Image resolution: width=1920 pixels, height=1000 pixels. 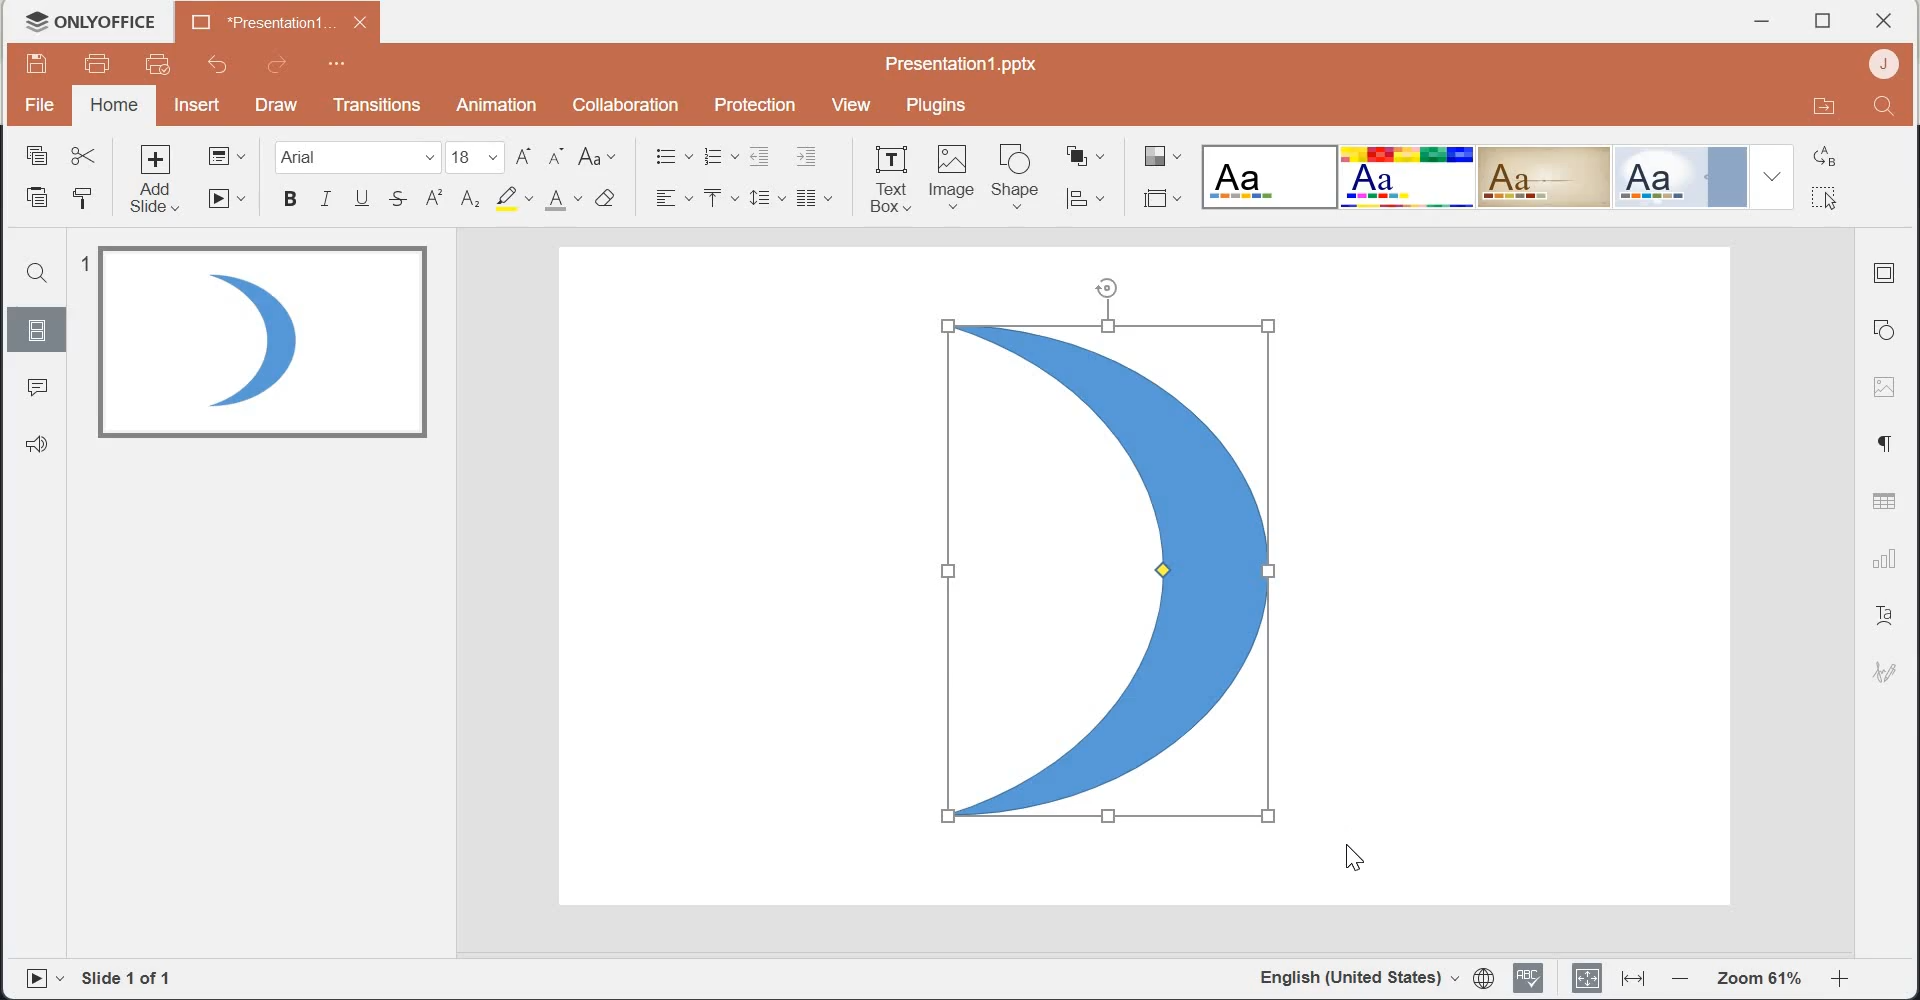 What do you see at coordinates (963, 63) in the screenshot?
I see `Presentation1.pptx` at bounding box center [963, 63].